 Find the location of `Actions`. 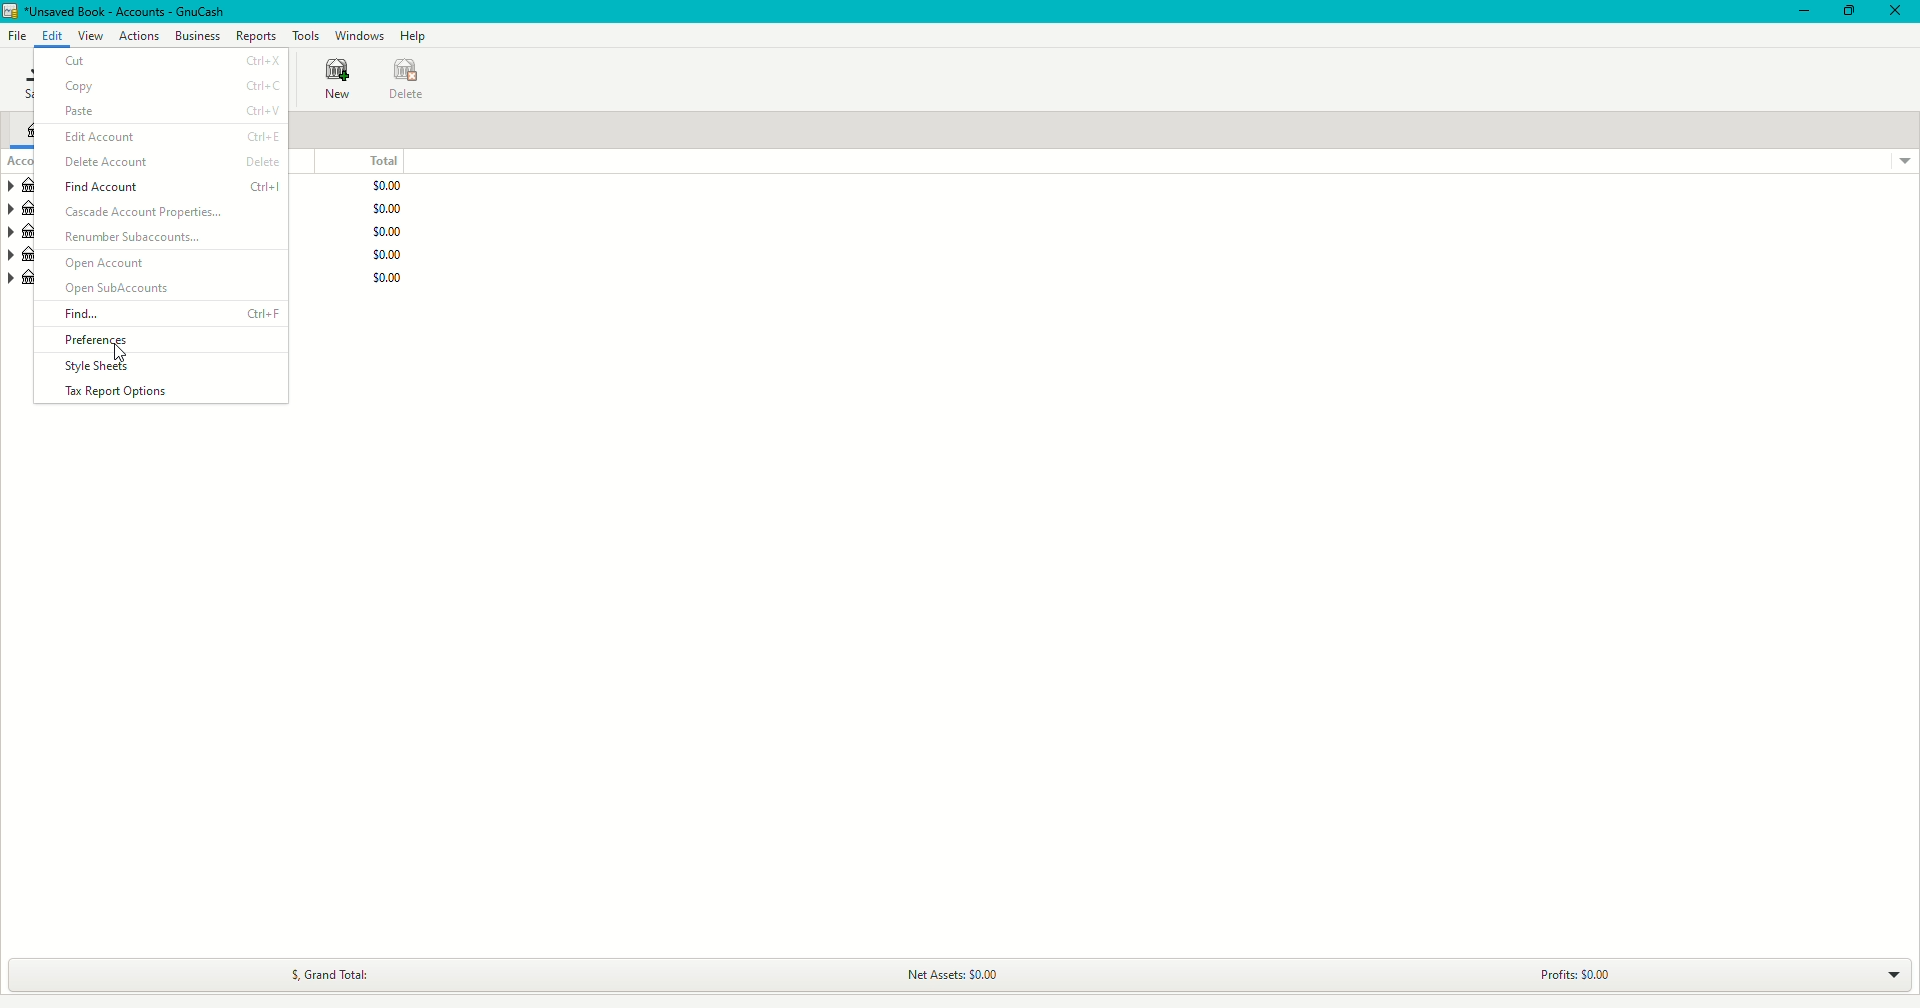

Actions is located at coordinates (138, 35).